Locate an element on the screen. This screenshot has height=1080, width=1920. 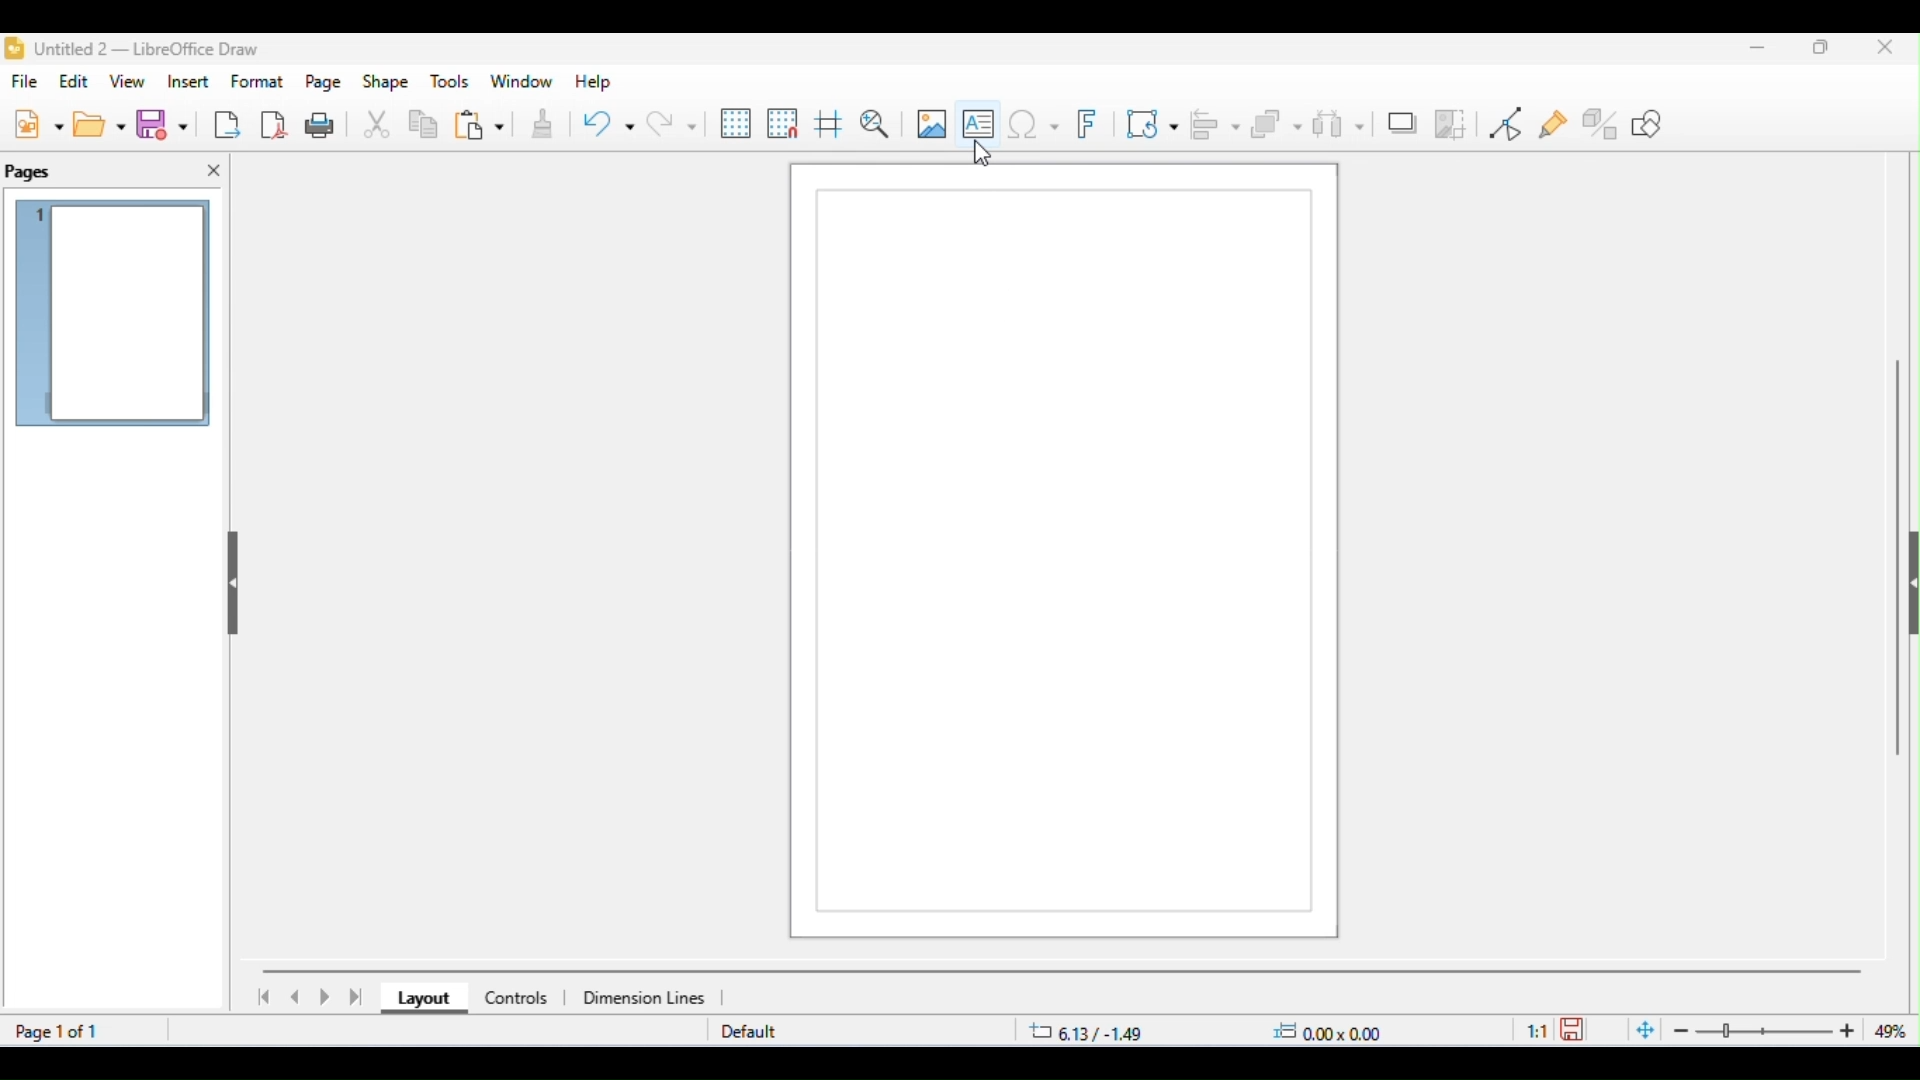
shadow is located at coordinates (1402, 121).